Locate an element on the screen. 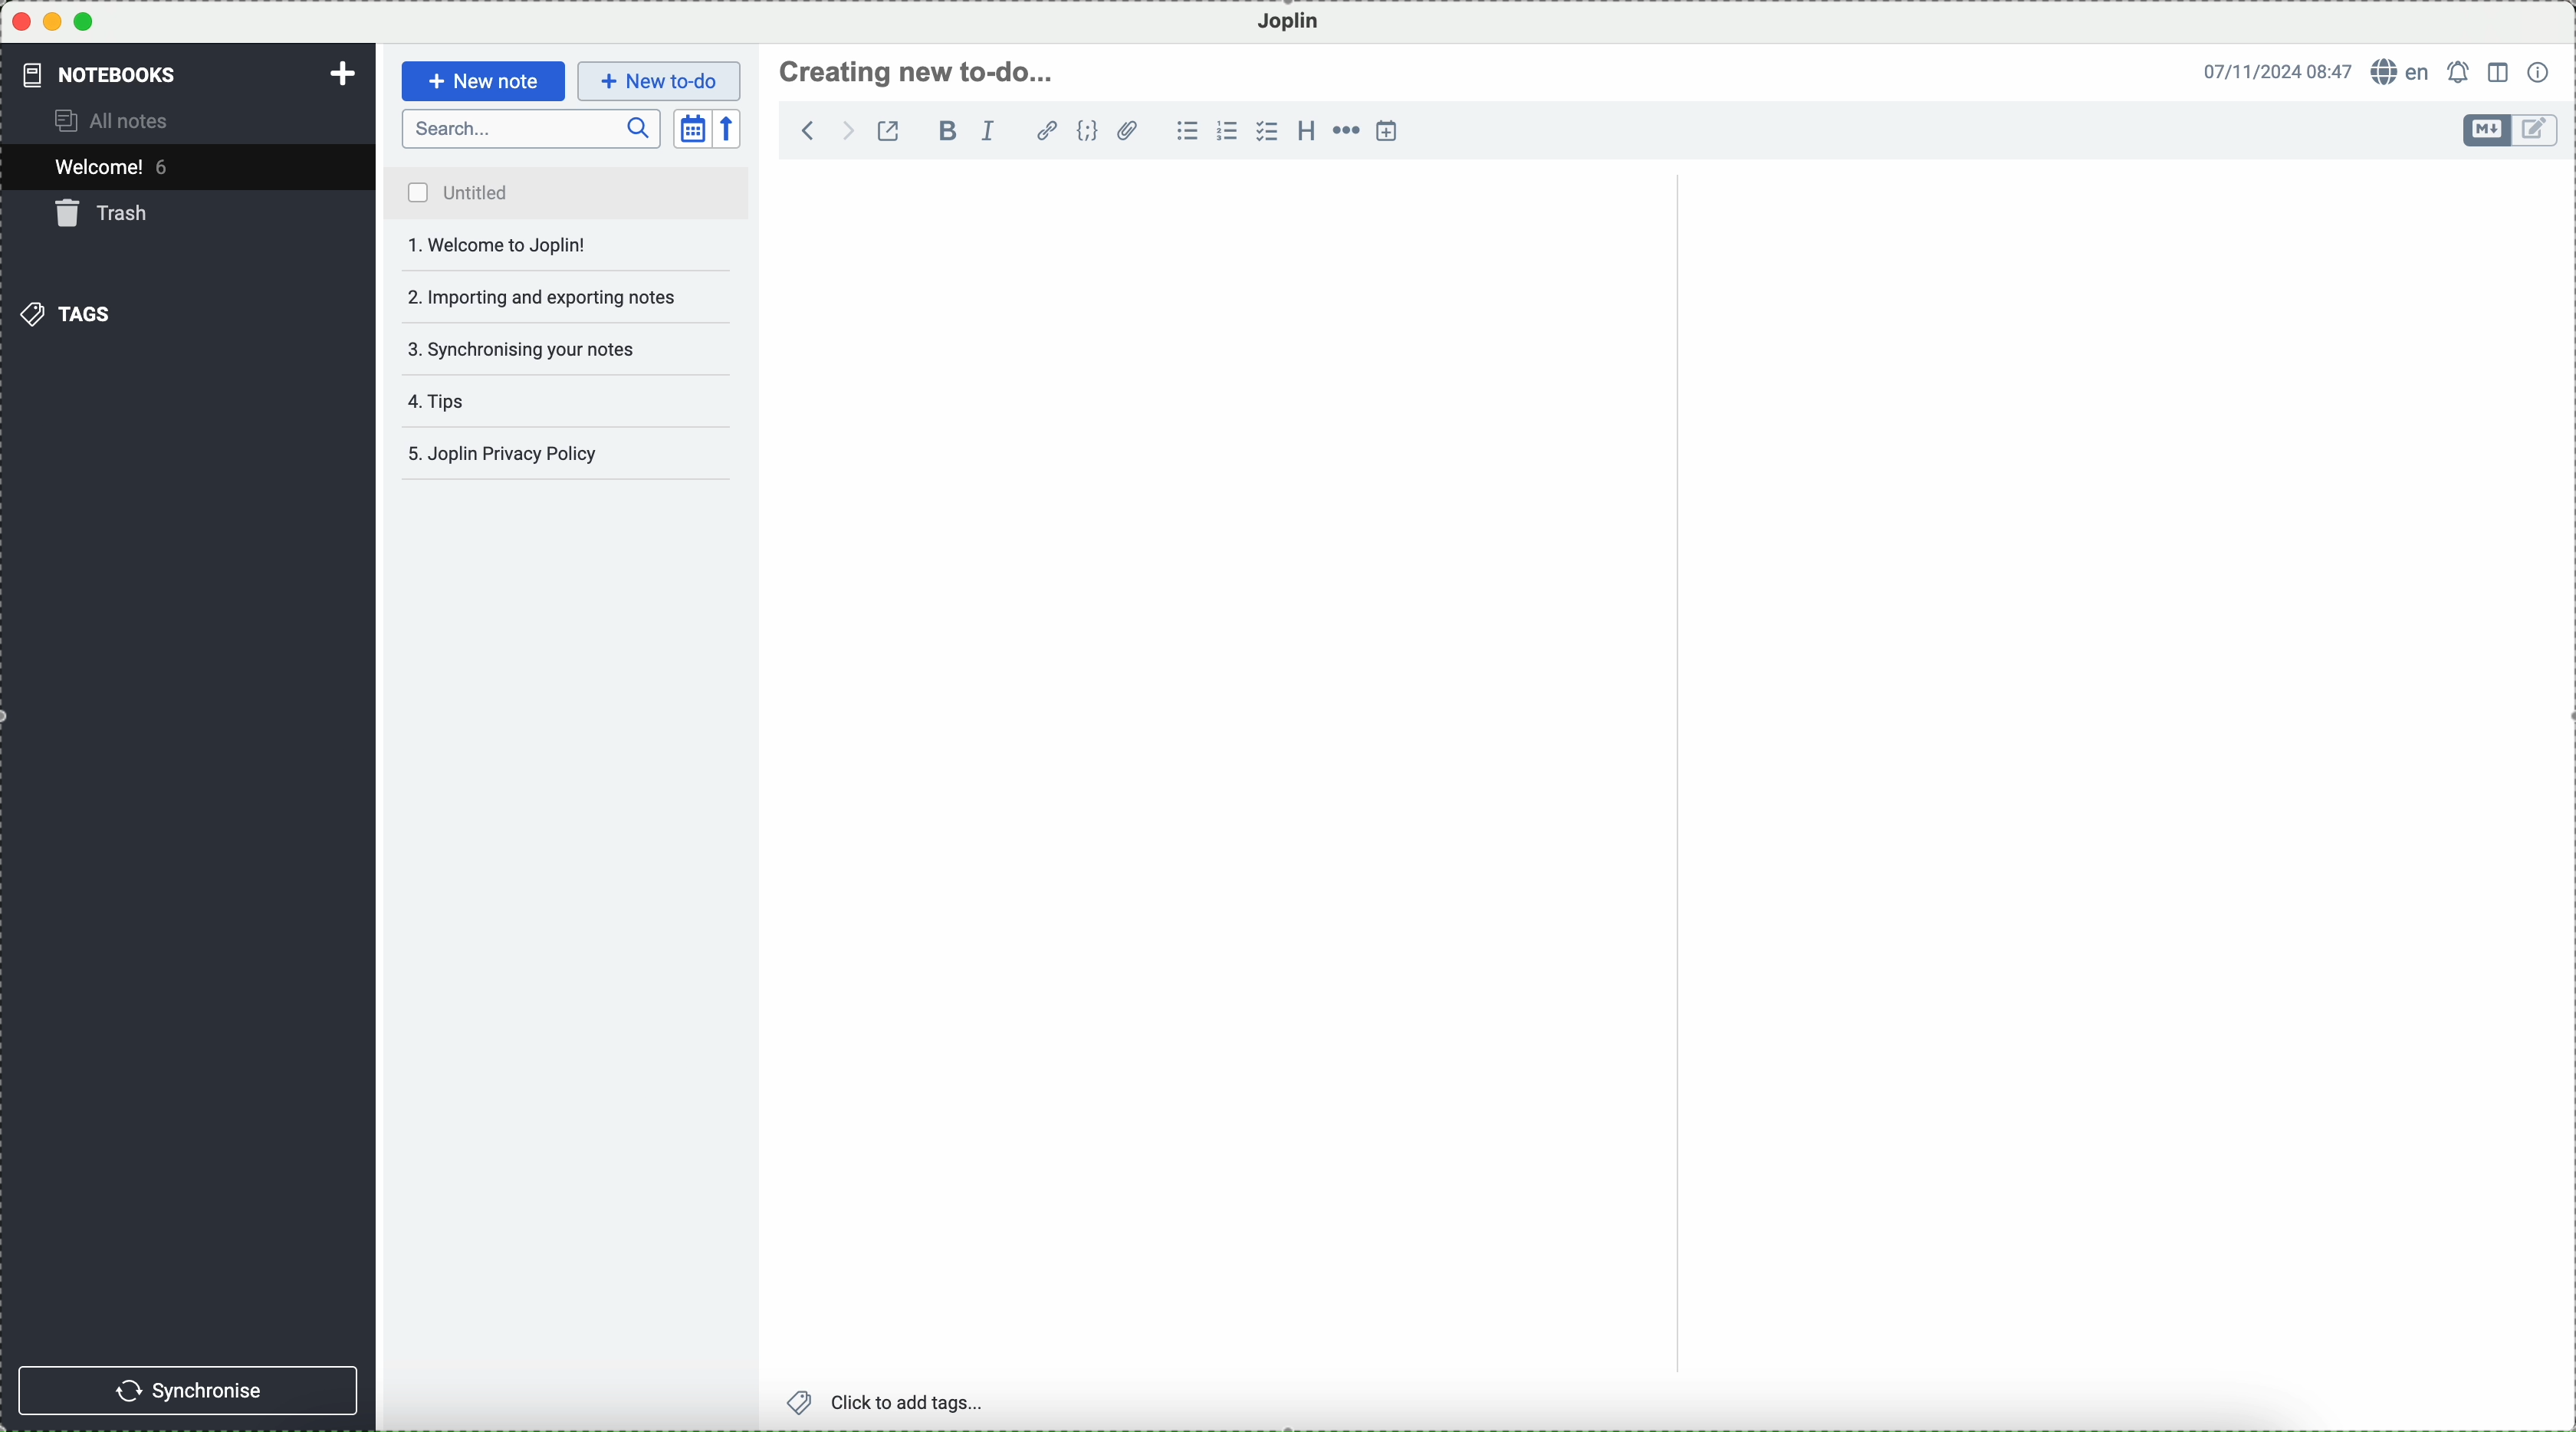  tags is located at coordinates (65, 314).